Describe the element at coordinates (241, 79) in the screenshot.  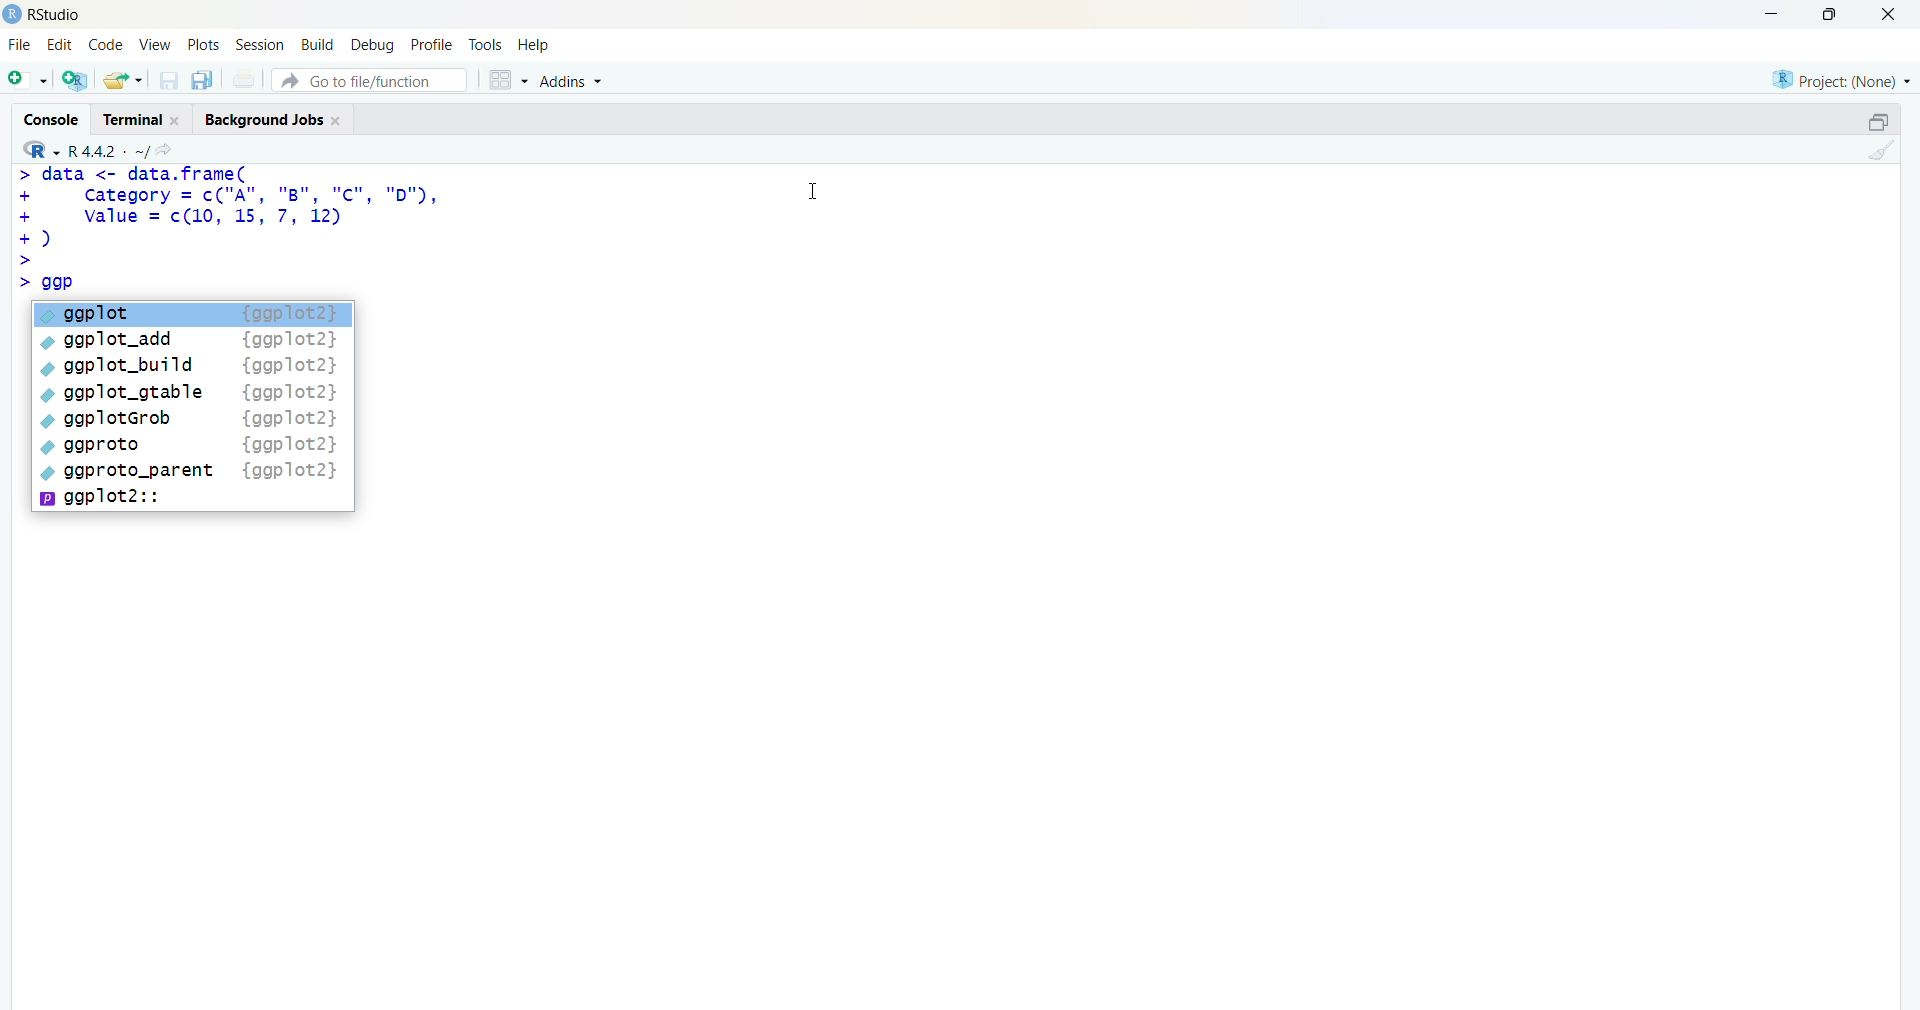
I see `print current file` at that location.